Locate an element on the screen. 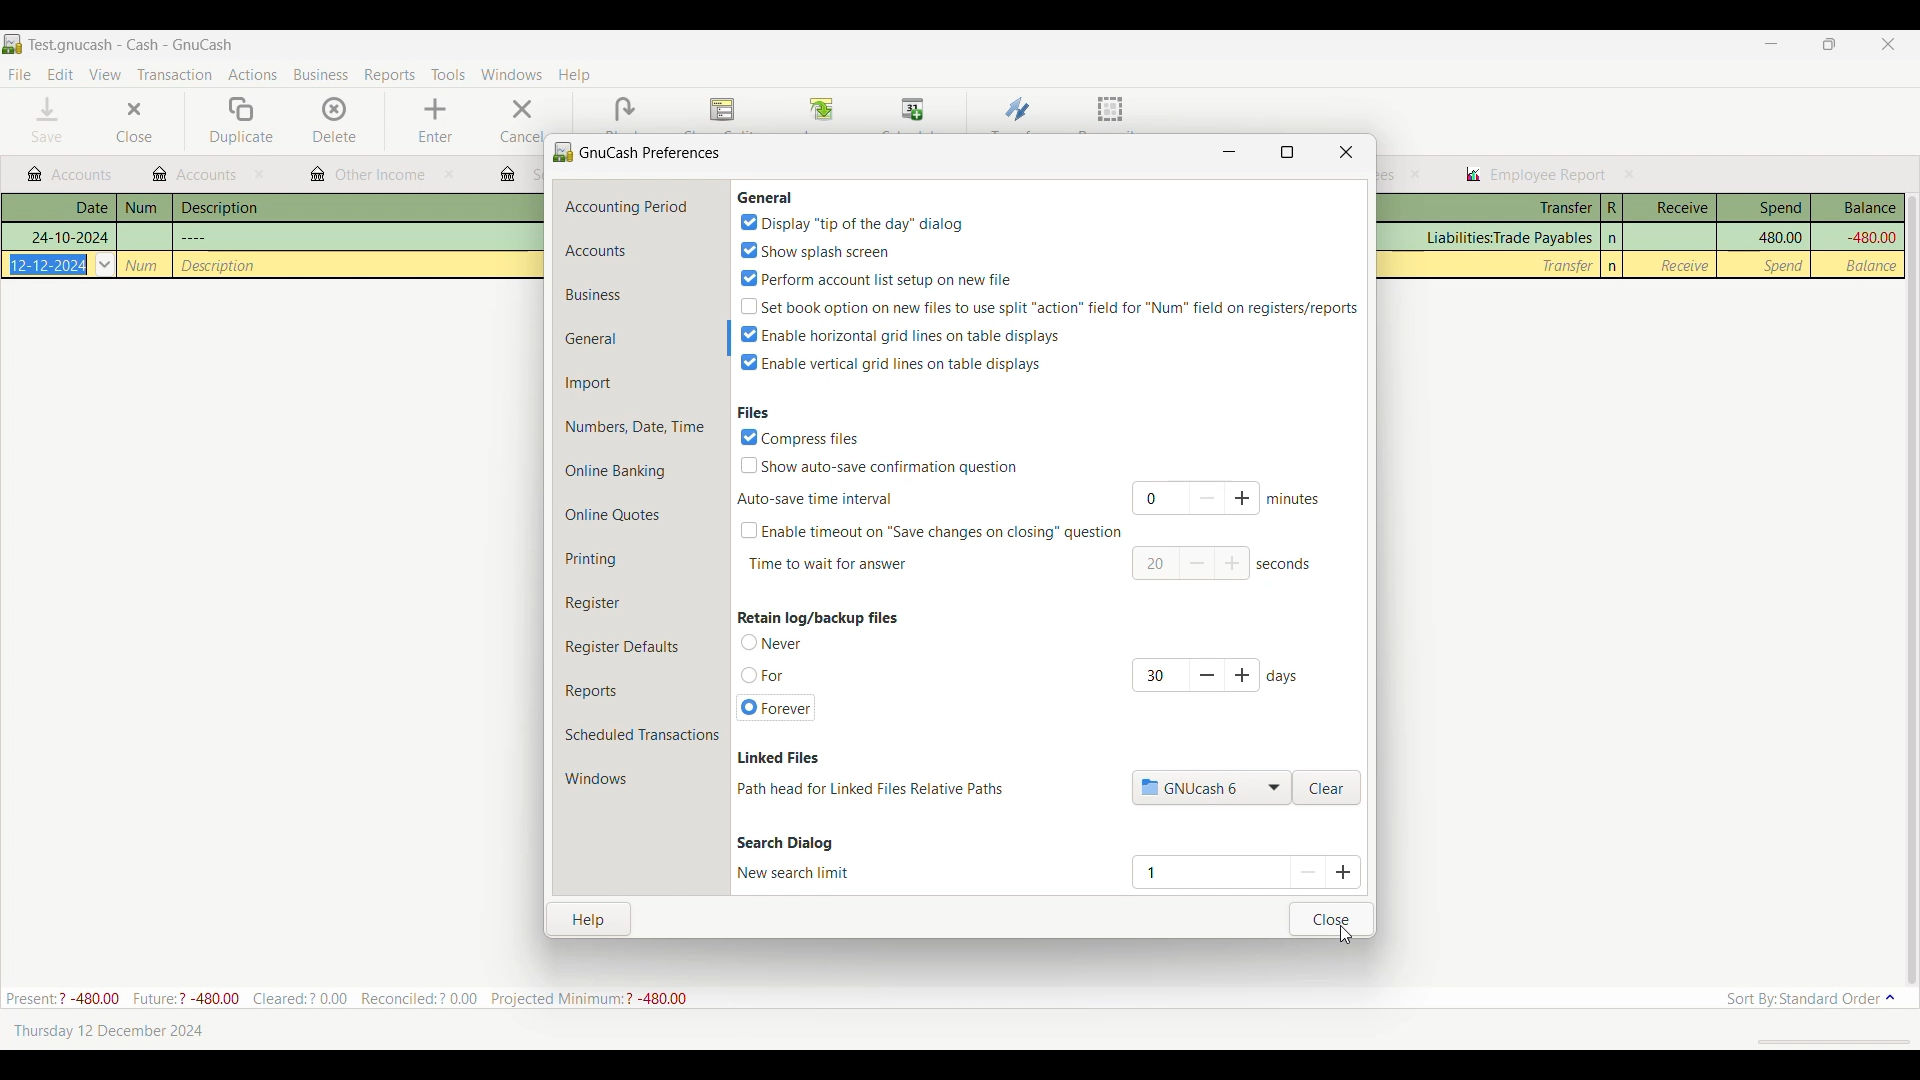 The height and width of the screenshot is (1080, 1920). Num column is located at coordinates (144, 208).